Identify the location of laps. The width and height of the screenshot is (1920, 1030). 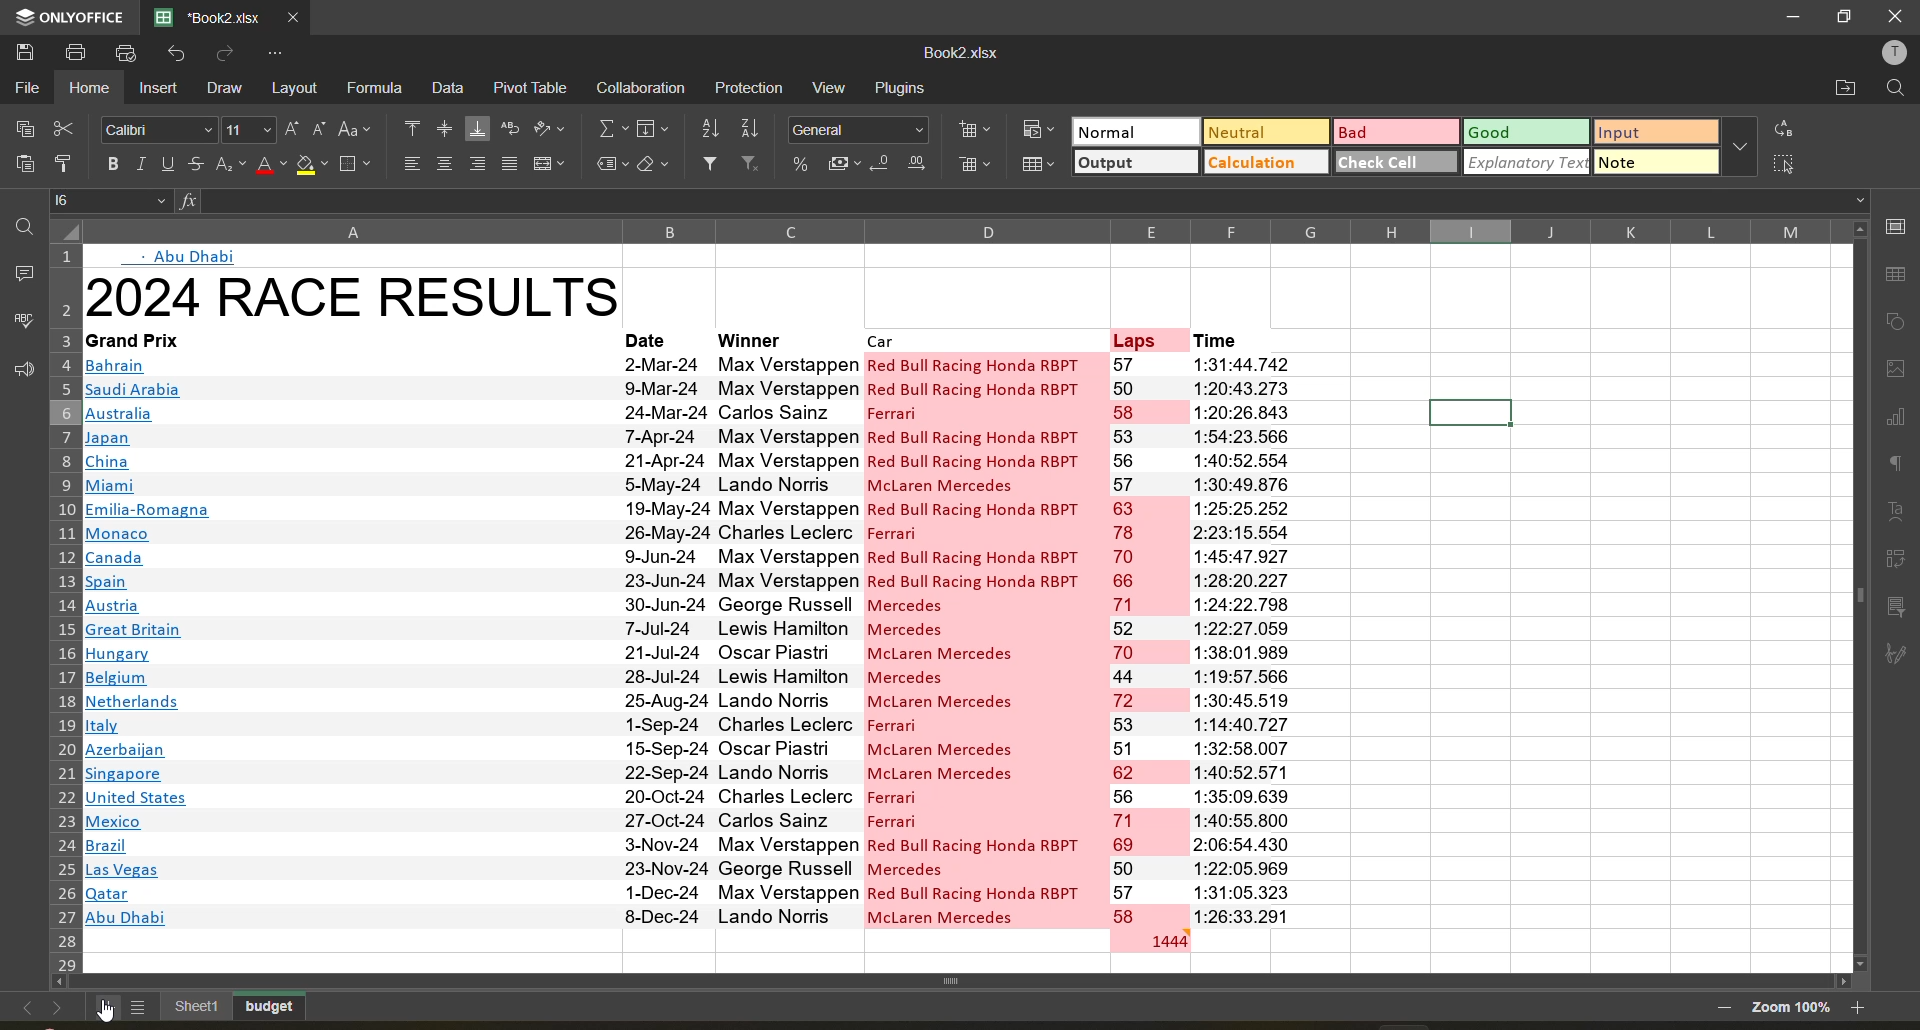
(1151, 636).